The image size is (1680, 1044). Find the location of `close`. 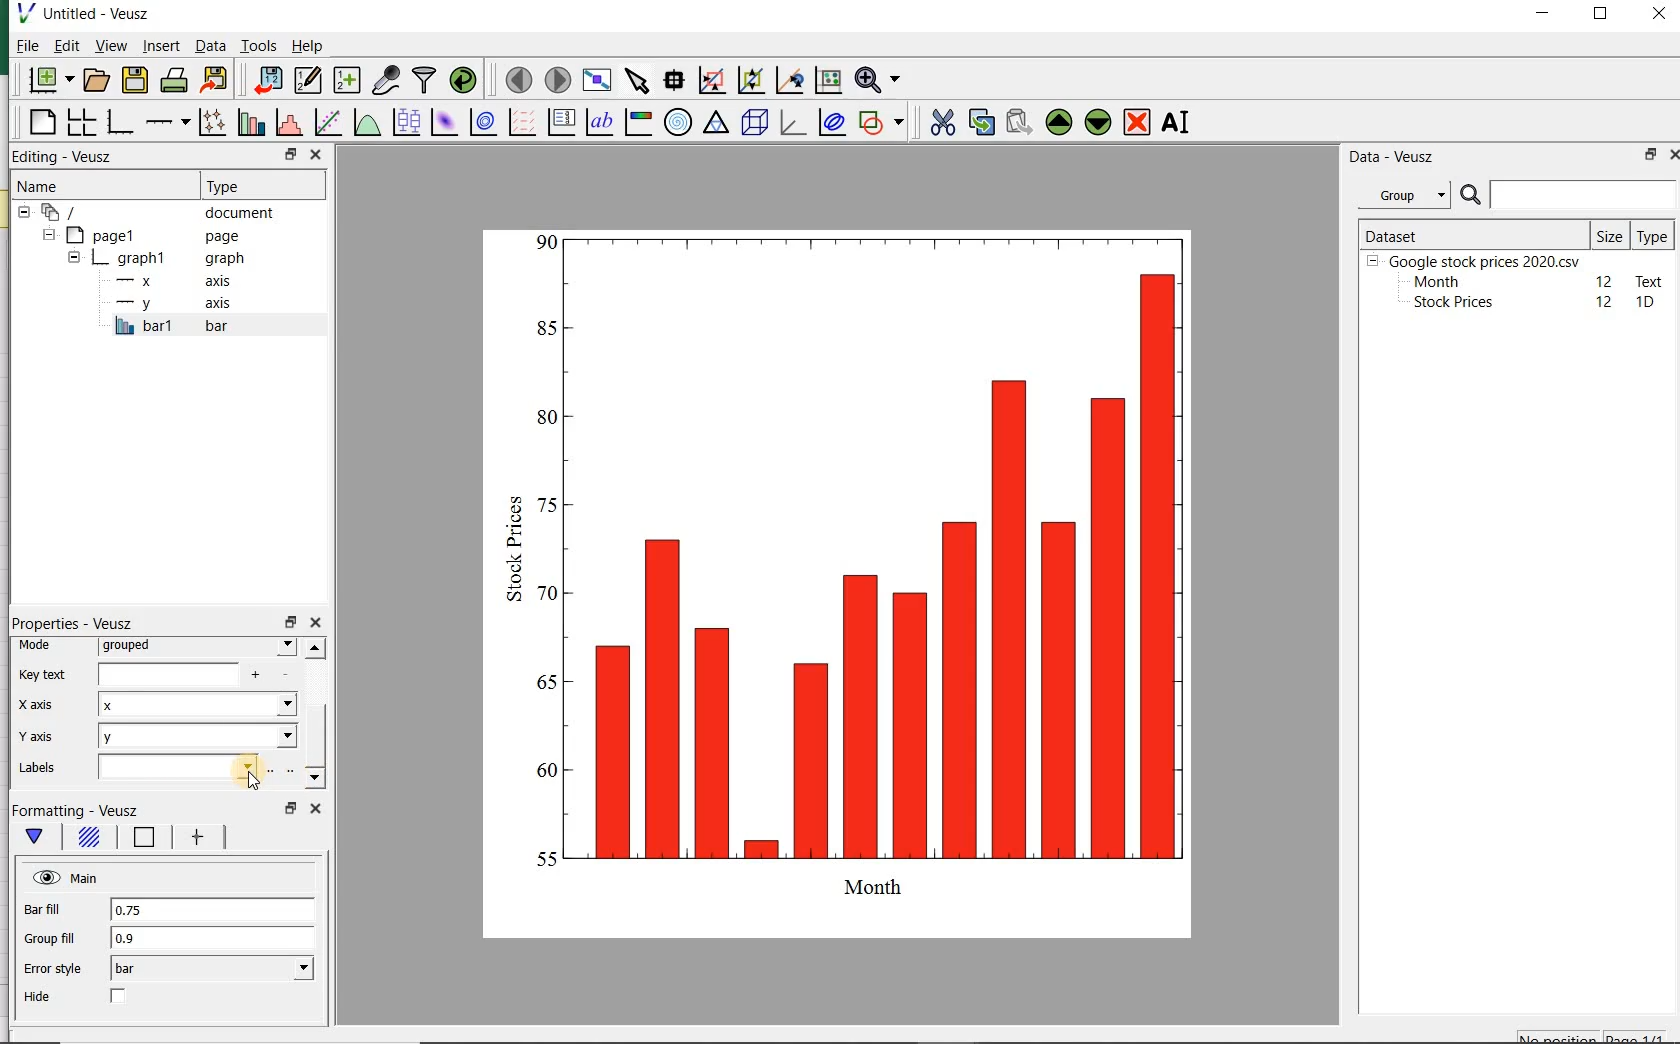

close is located at coordinates (316, 811).